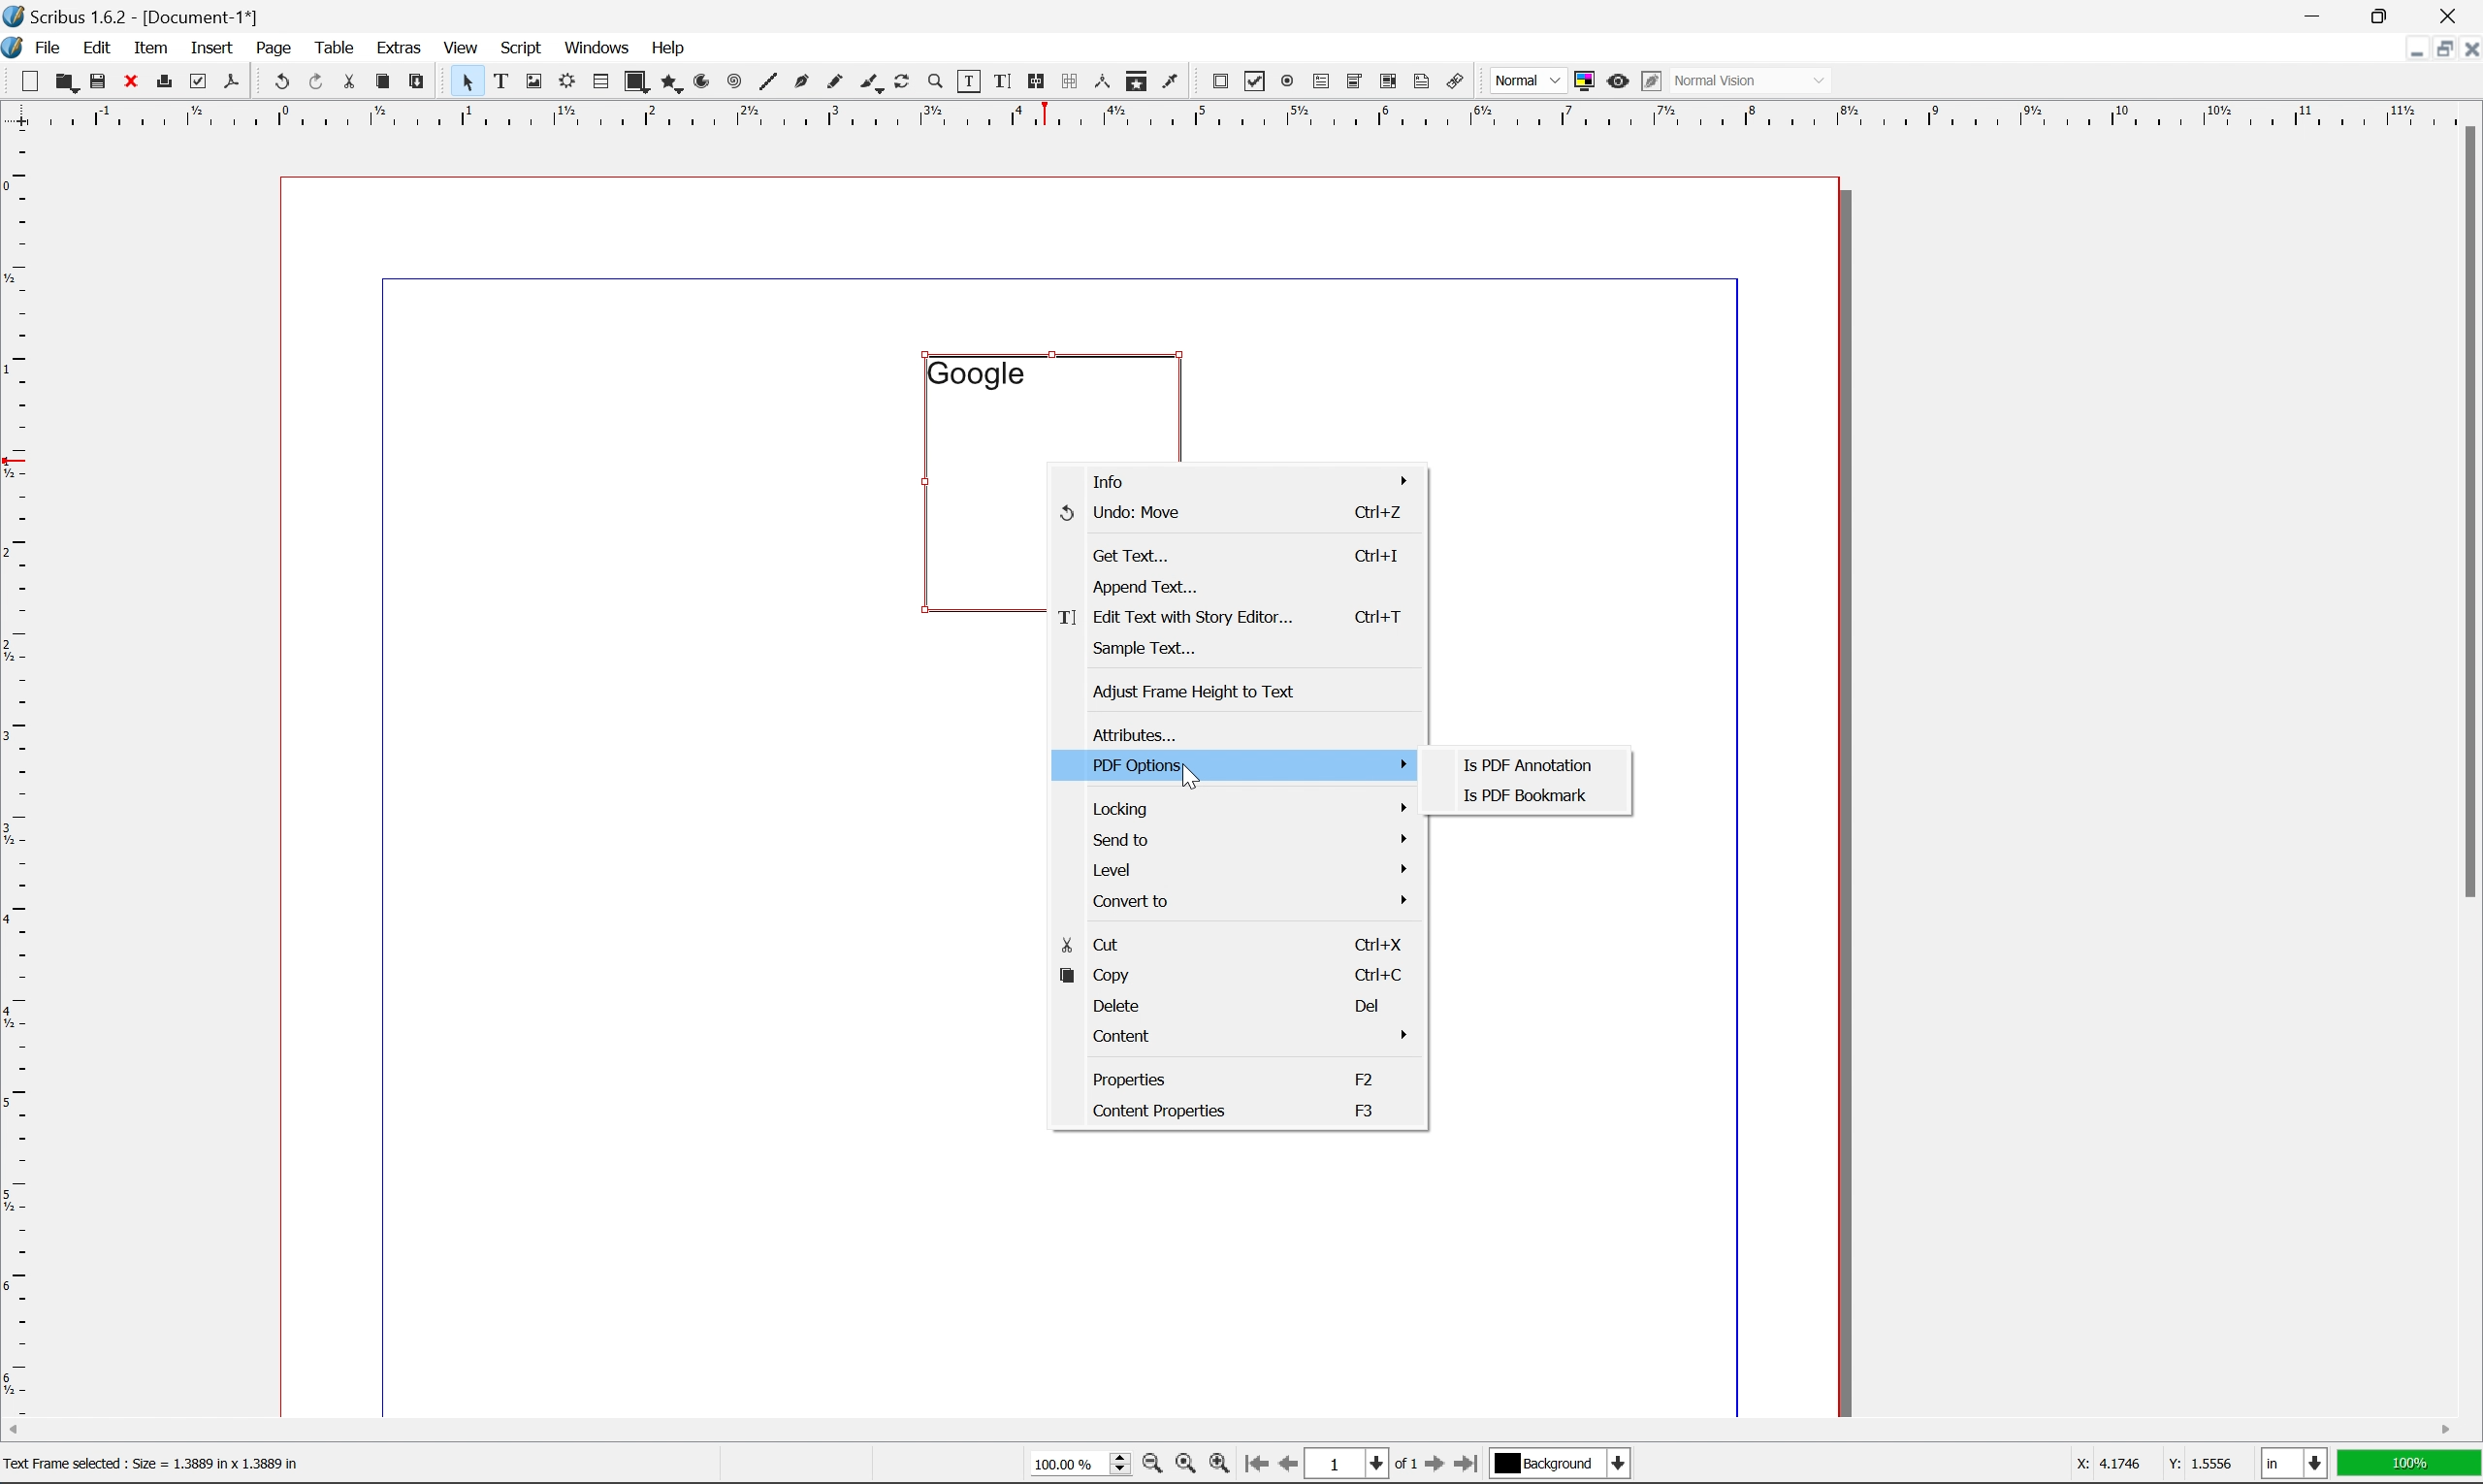 This screenshot has height=1484, width=2483. Describe the element at coordinates (1133, 555) in the screenshot. I see `get text...` at that location.